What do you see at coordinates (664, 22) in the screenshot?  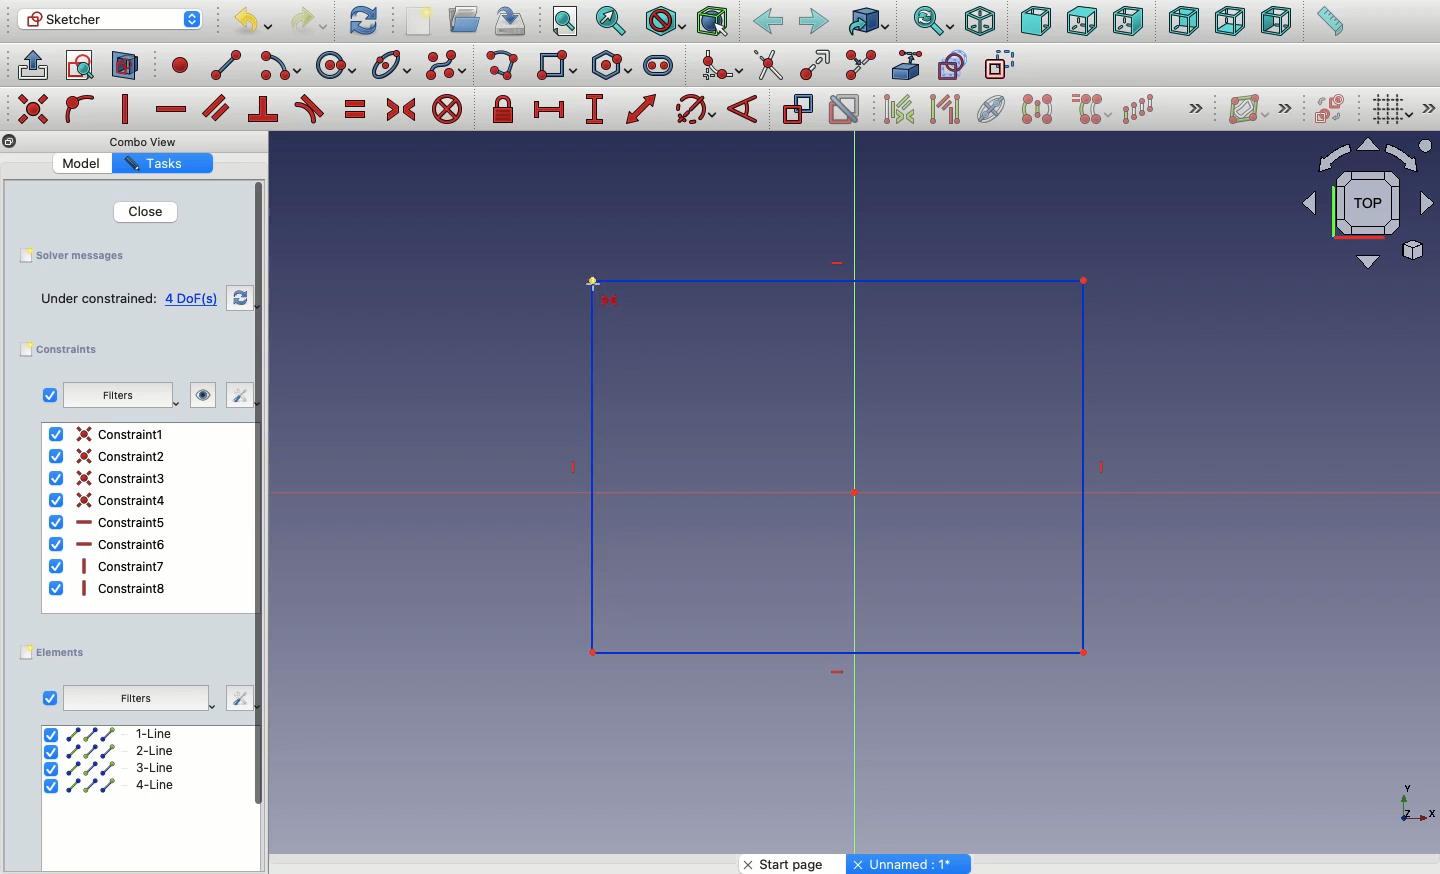 I see `Draw style` at bounding box center [664, 22].